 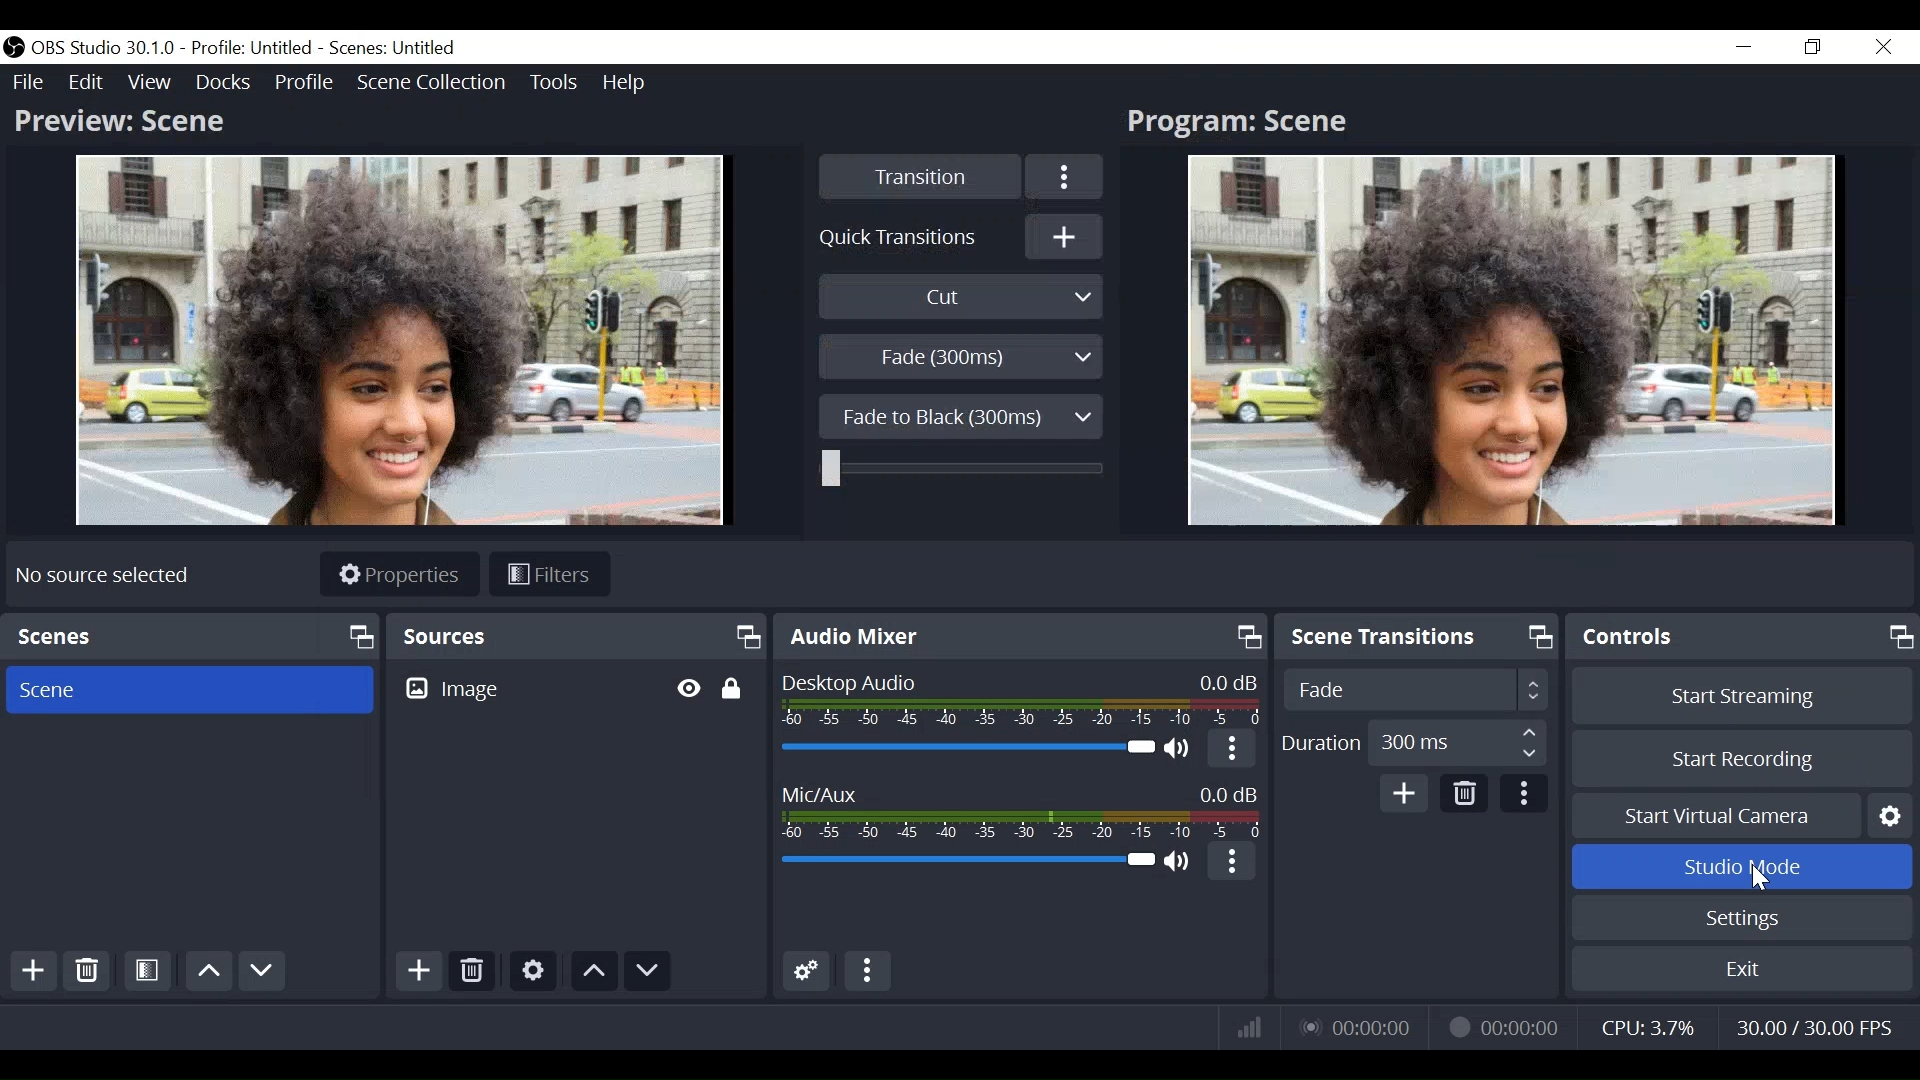 What do you see at coordinates (548, 575) in the screenshot?
I see `Filters` at bounding box center [548, 575].